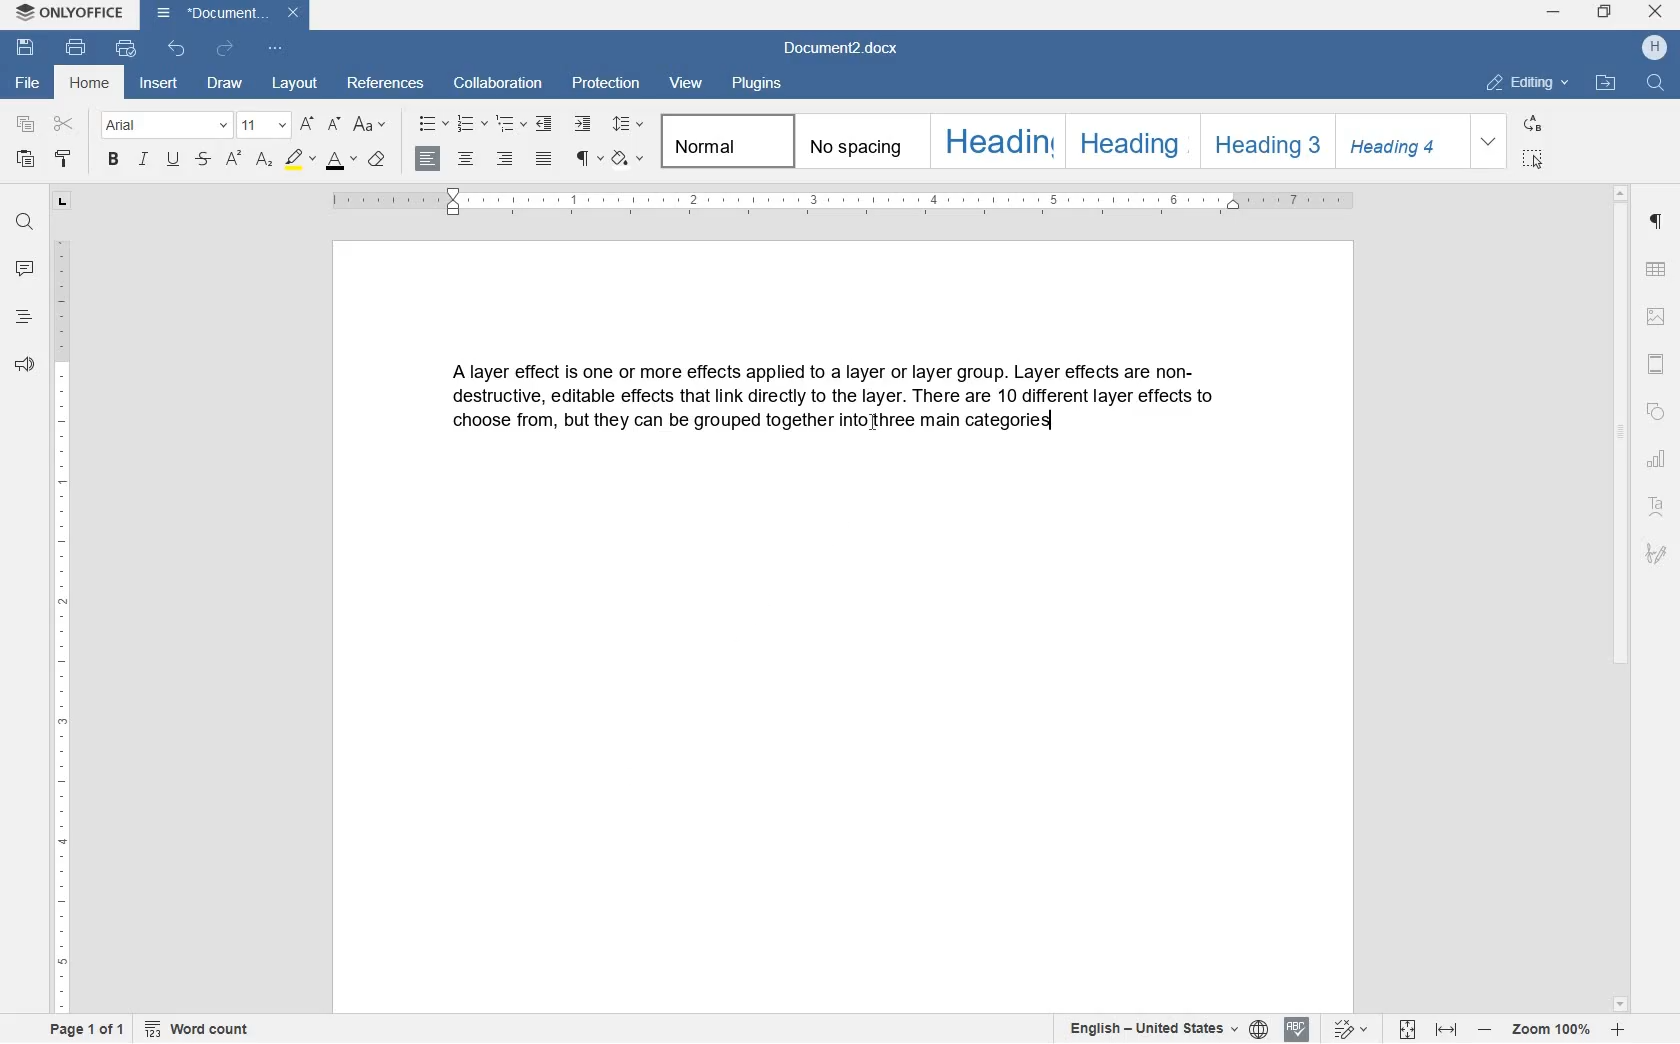  What do you see at coordinates (114, 159) in the screenshot?
I see `bold ` at bounding box center [114, 159].